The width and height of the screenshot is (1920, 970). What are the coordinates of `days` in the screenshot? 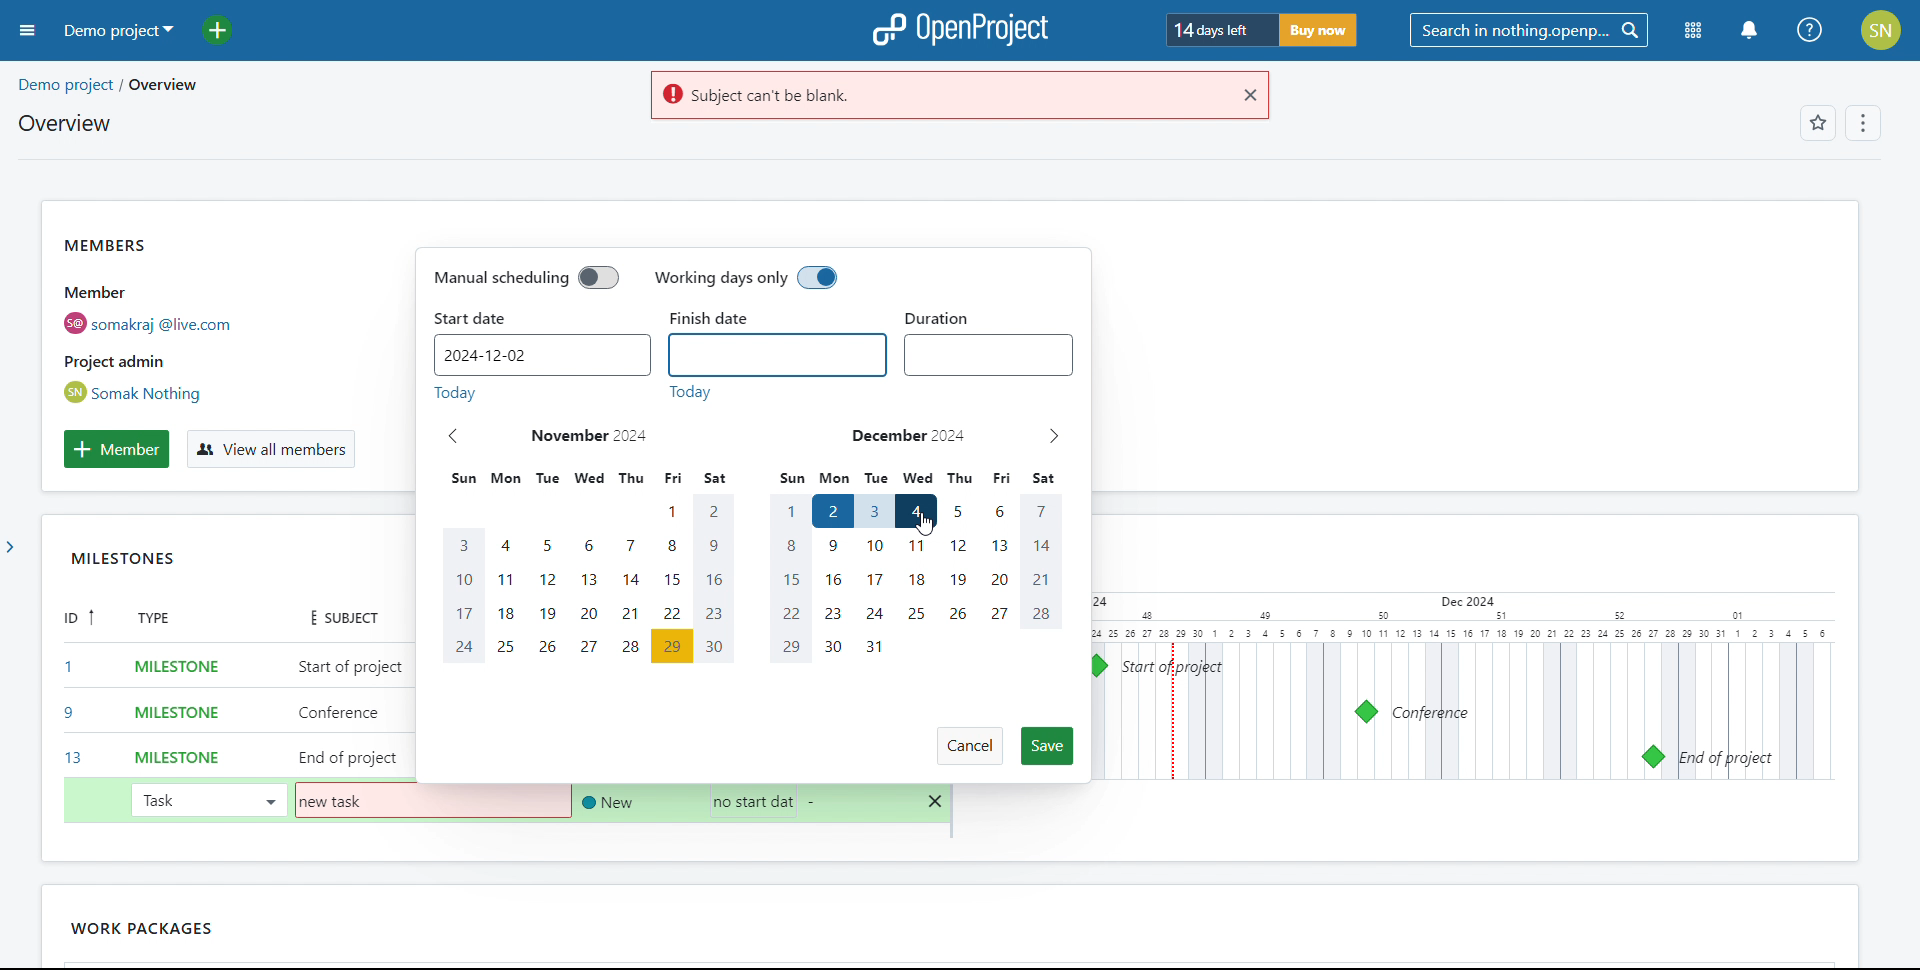 It's located at (750, 479).